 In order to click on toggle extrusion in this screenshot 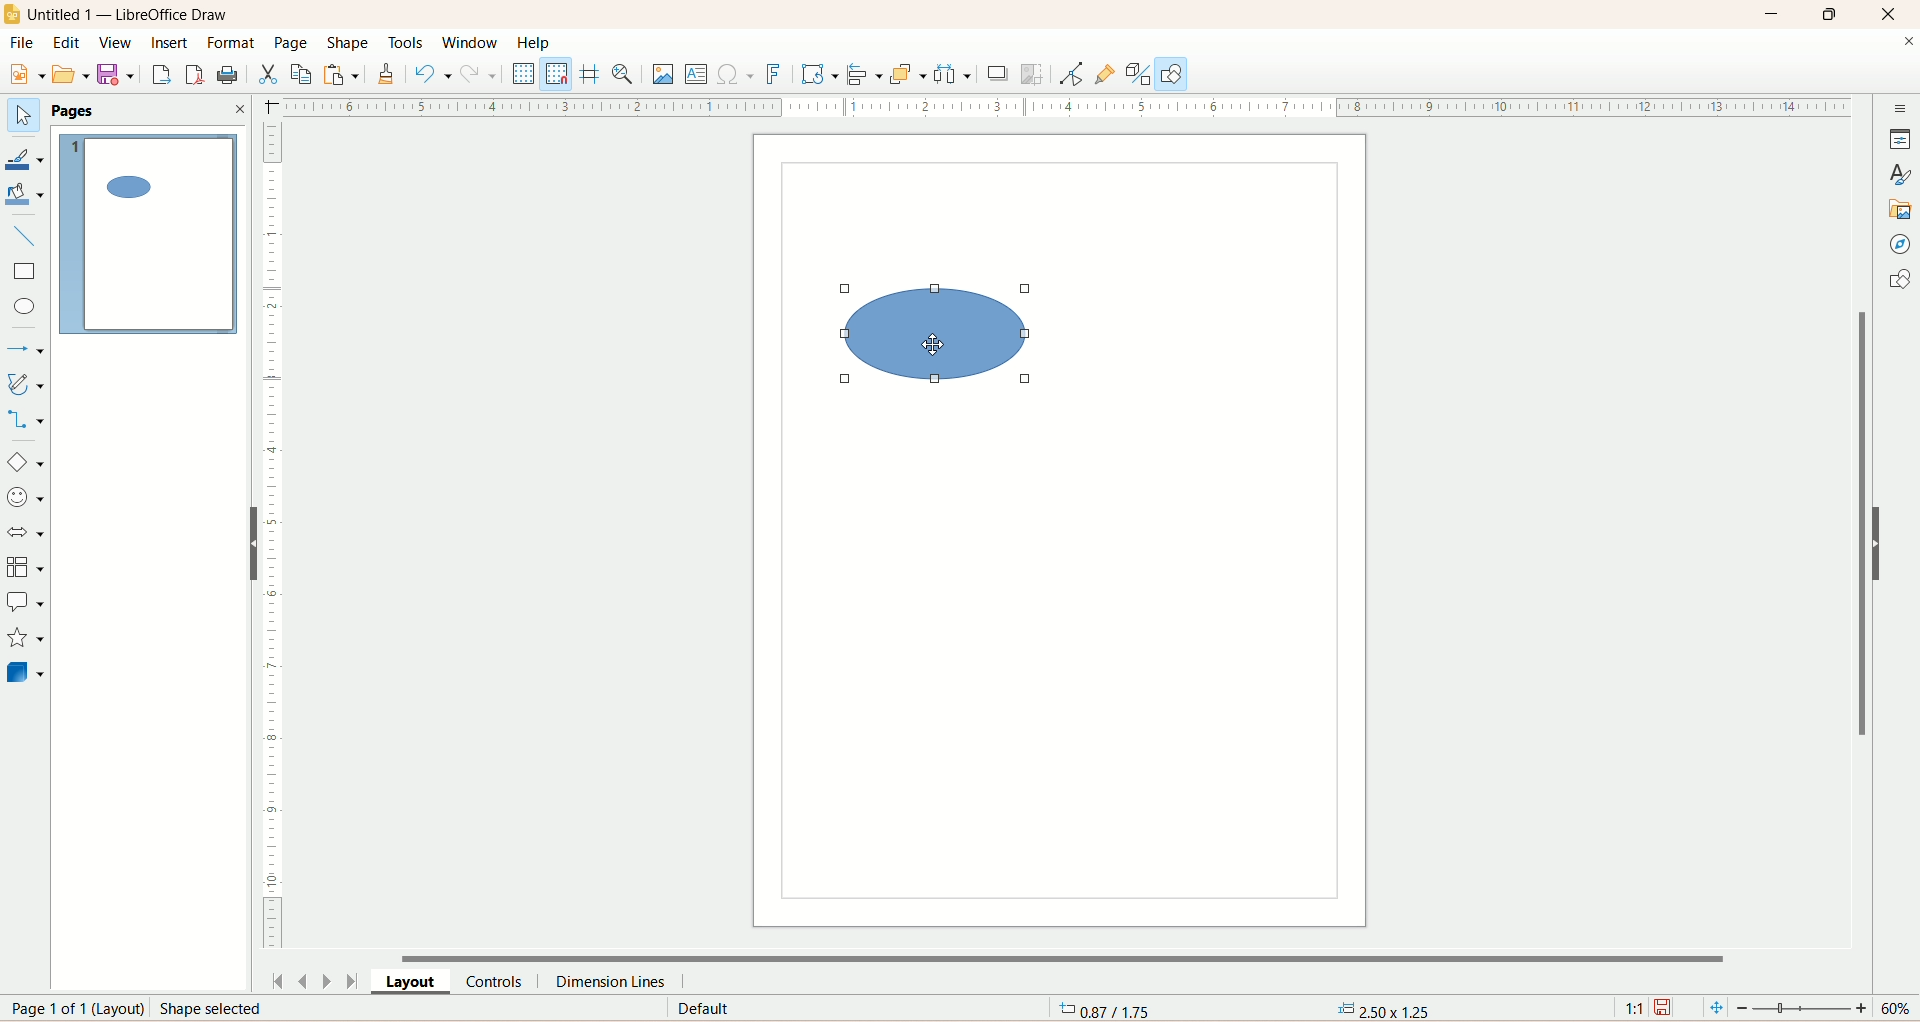, I will do `click(1141, 75)`.